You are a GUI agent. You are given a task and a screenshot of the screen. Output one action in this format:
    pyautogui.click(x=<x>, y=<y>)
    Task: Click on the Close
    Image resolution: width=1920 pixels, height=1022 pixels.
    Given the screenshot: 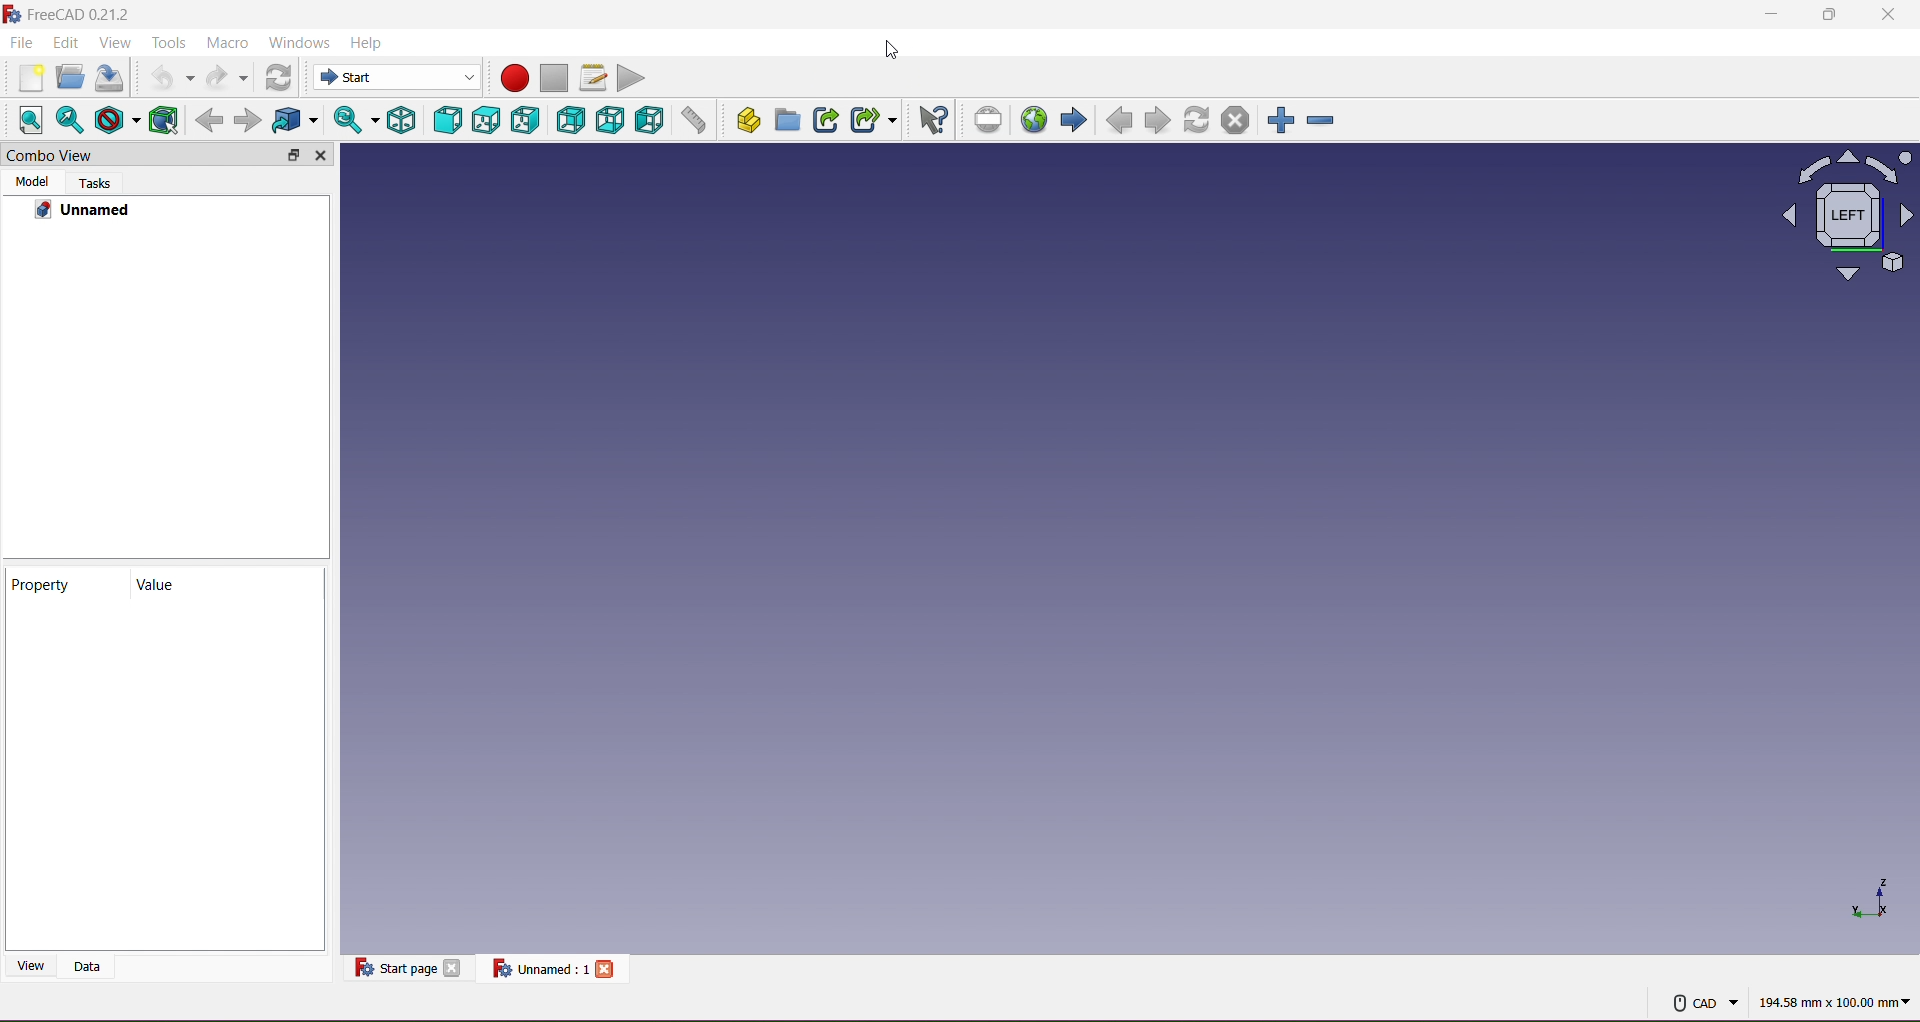 What is the action you would take?
    pyautogui.click(x=1888, y=13)
    